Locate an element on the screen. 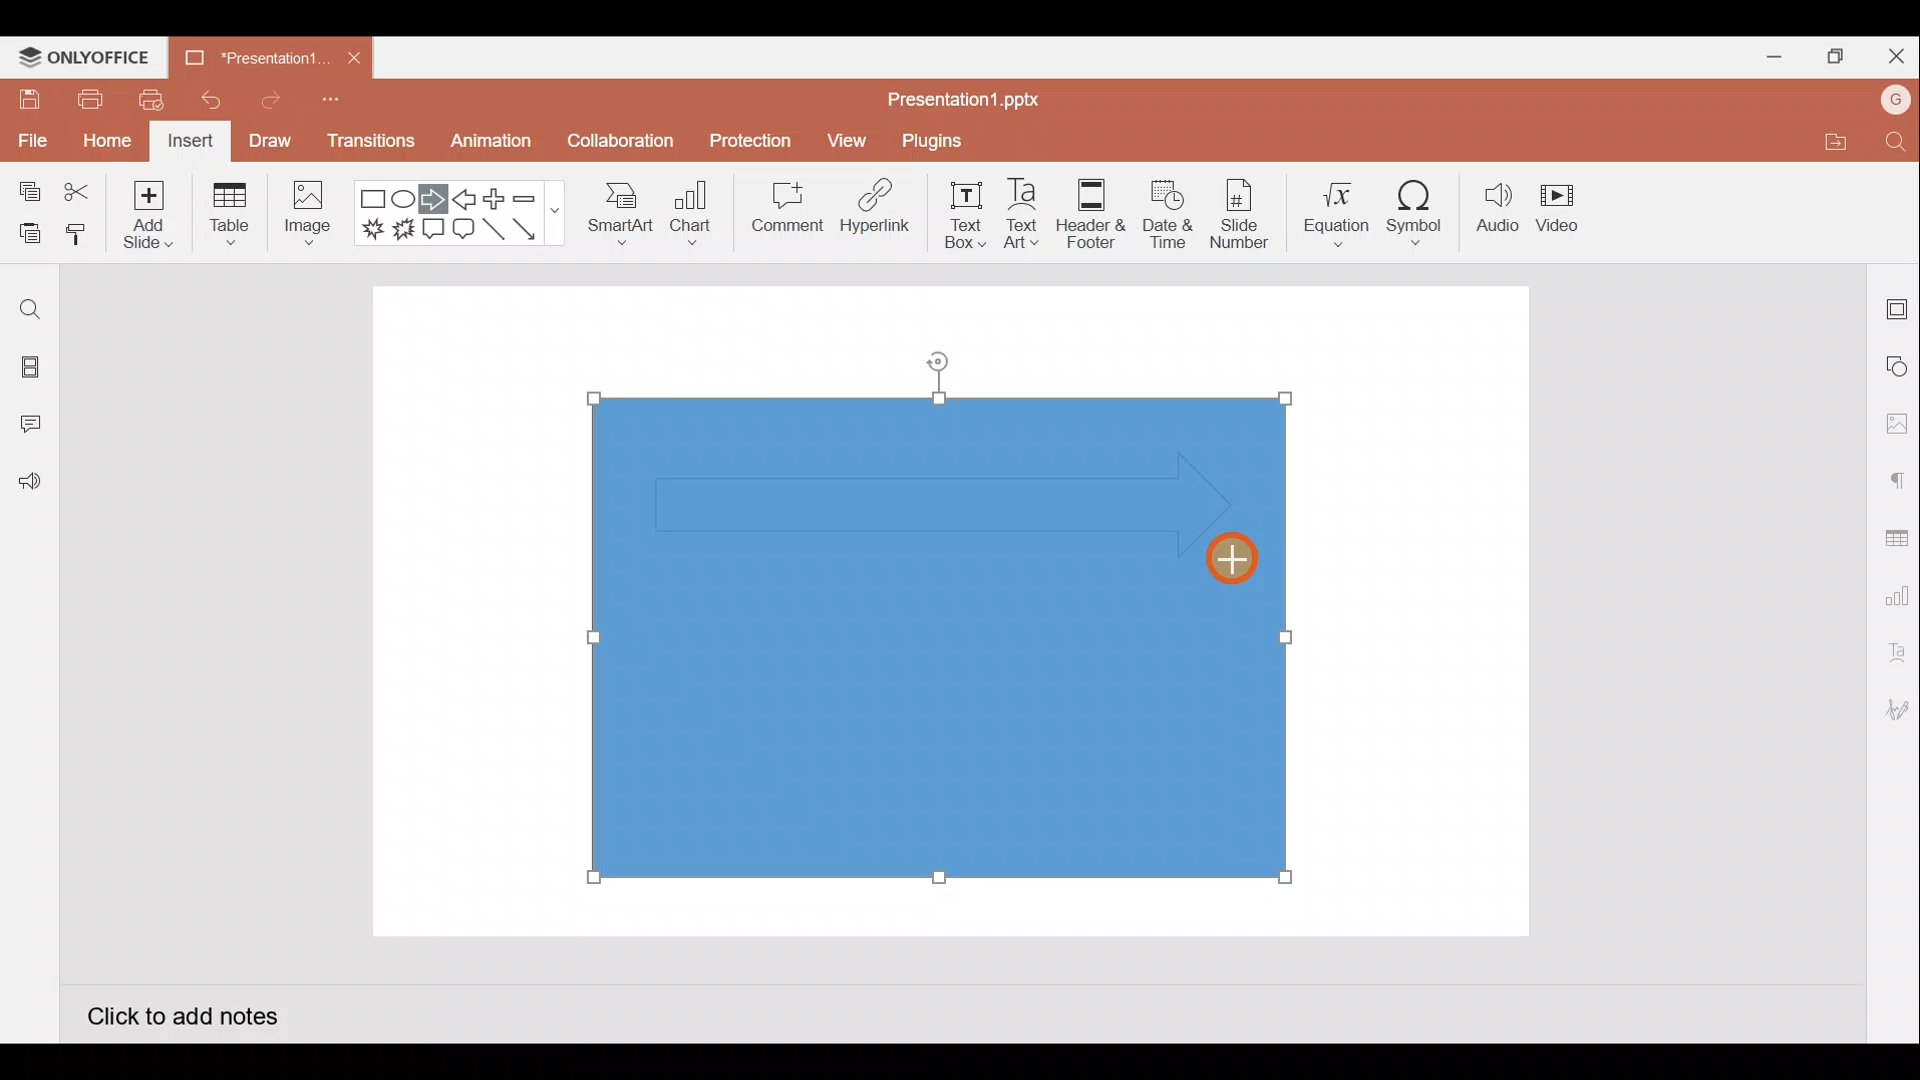  Animation is located at coordinates (493, 146).